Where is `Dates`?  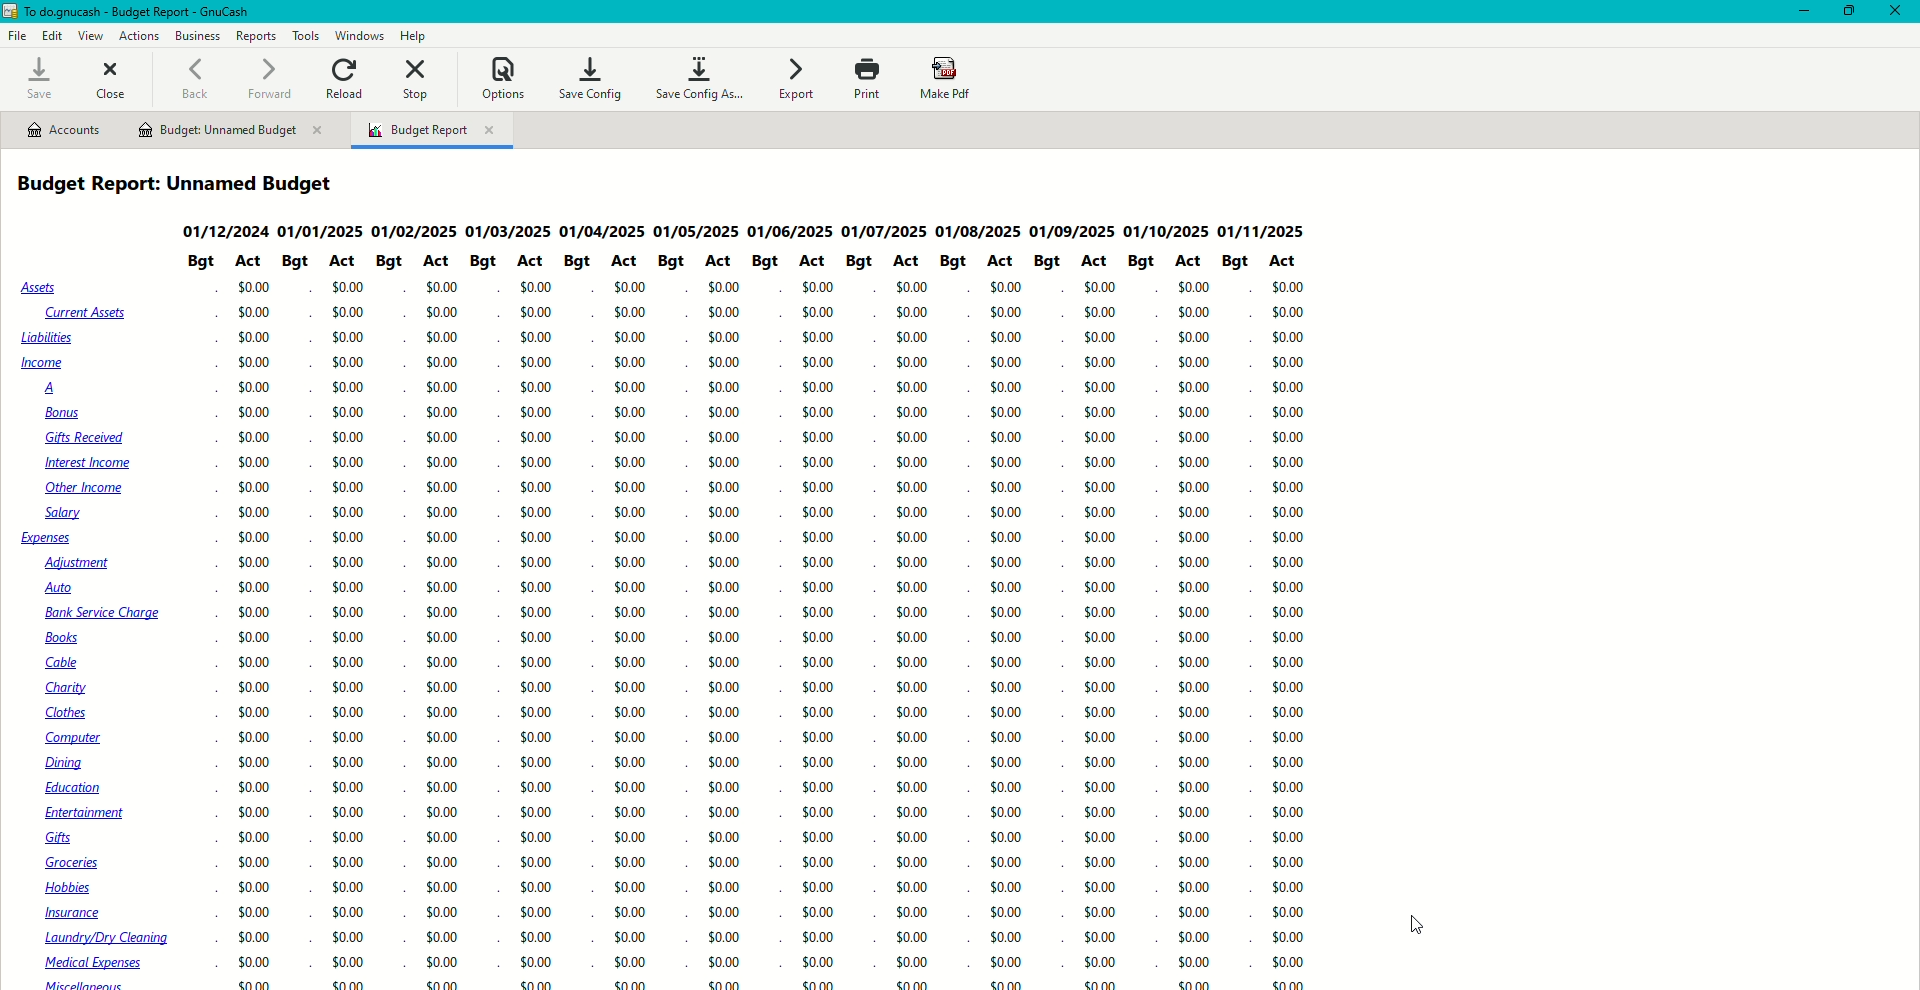 Dates is located at coordinates (753, 230).